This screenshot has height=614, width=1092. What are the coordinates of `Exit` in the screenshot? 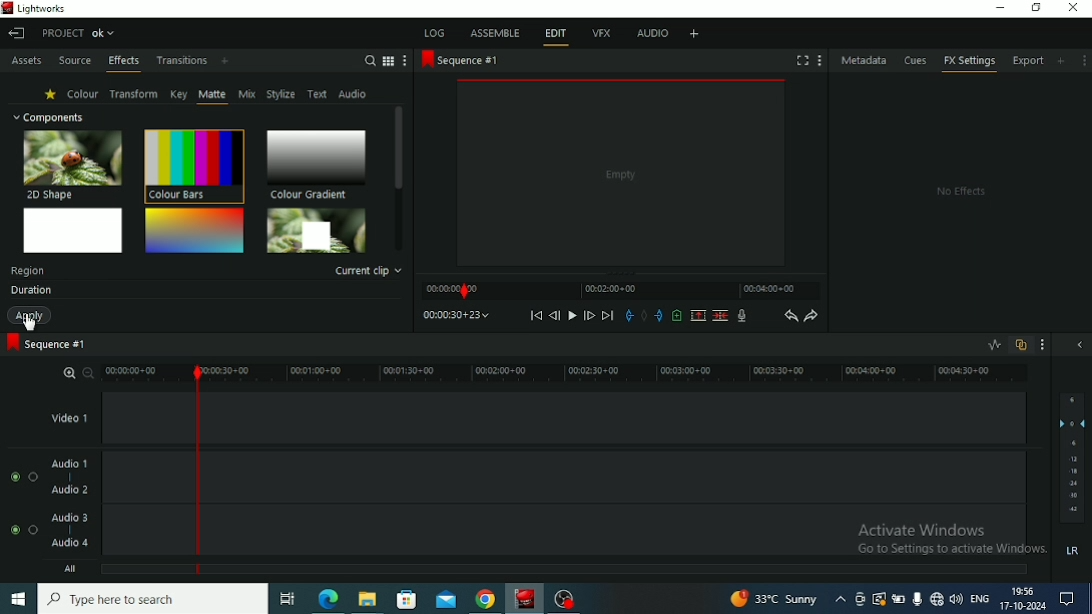 It's located at (16, 33).